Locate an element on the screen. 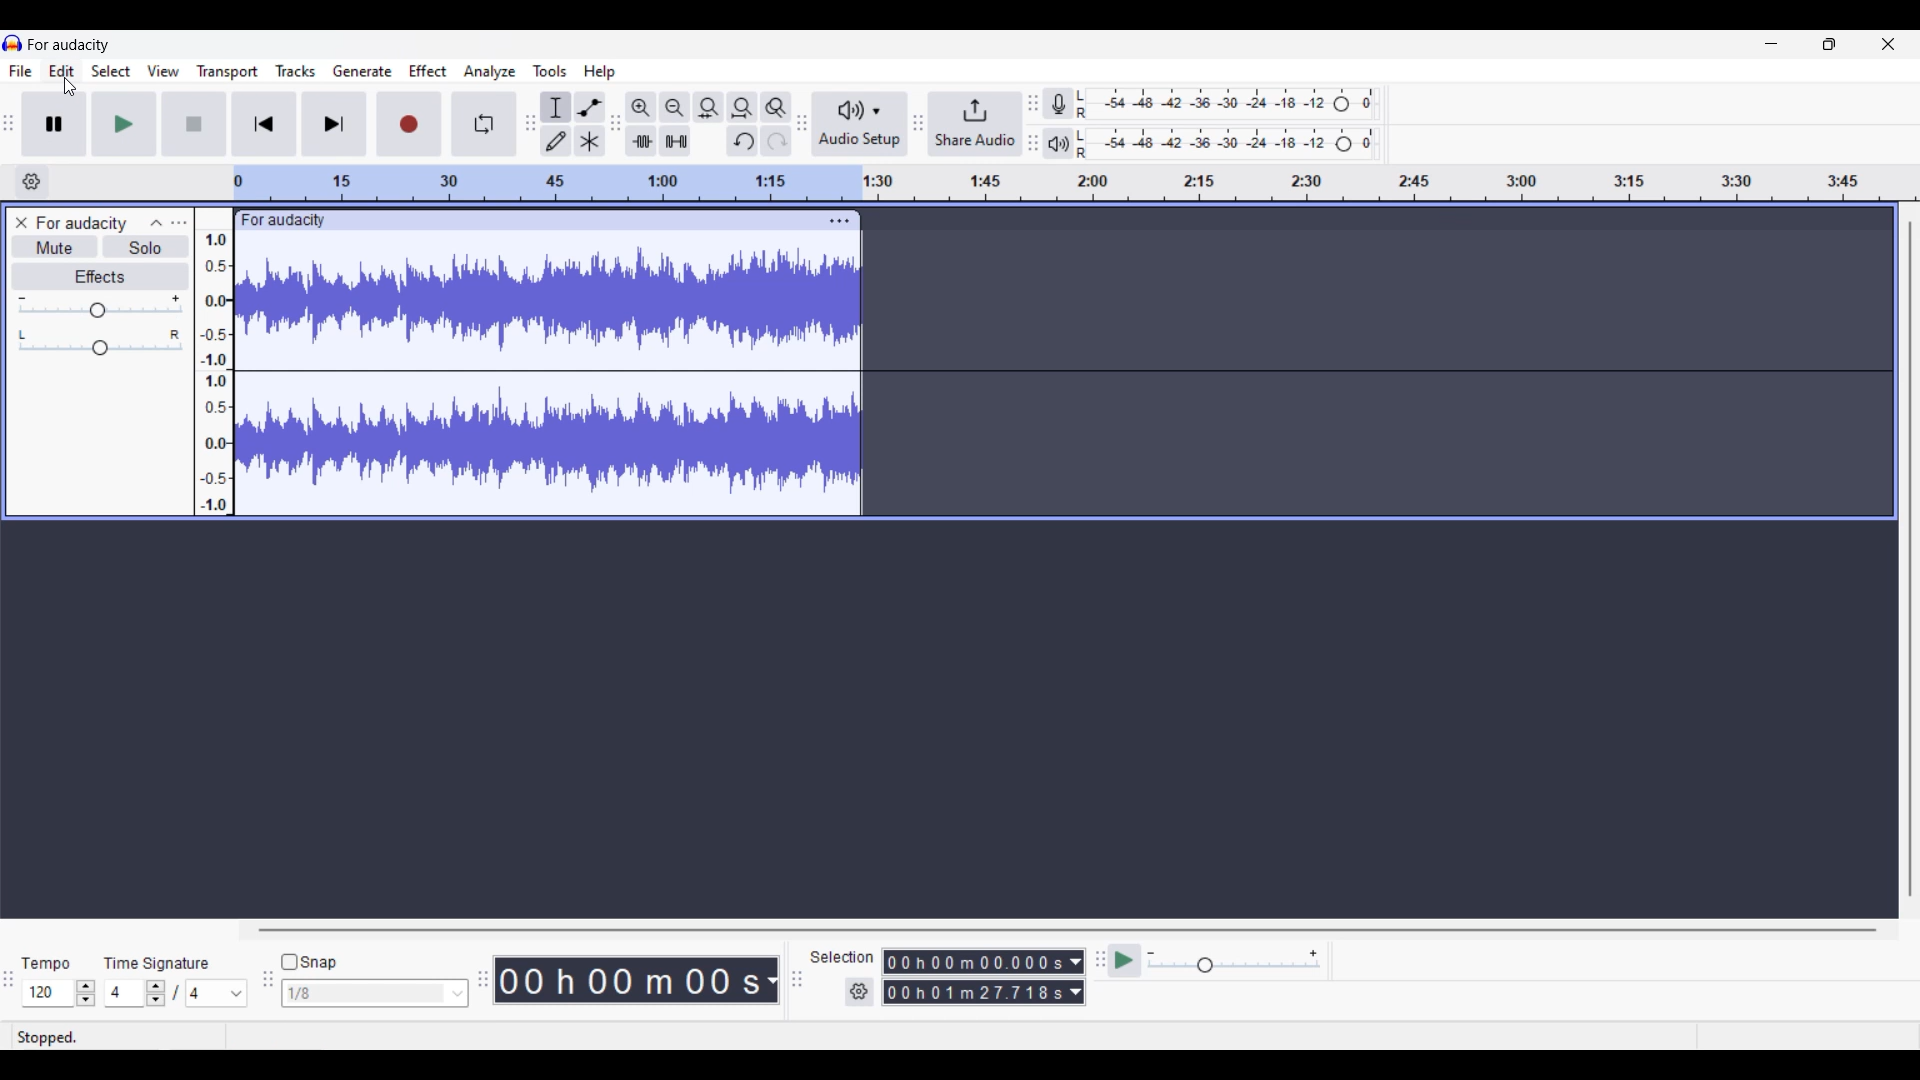 The image size is (1920, 1080). Tracks menu is located at coordinates (295, 71).